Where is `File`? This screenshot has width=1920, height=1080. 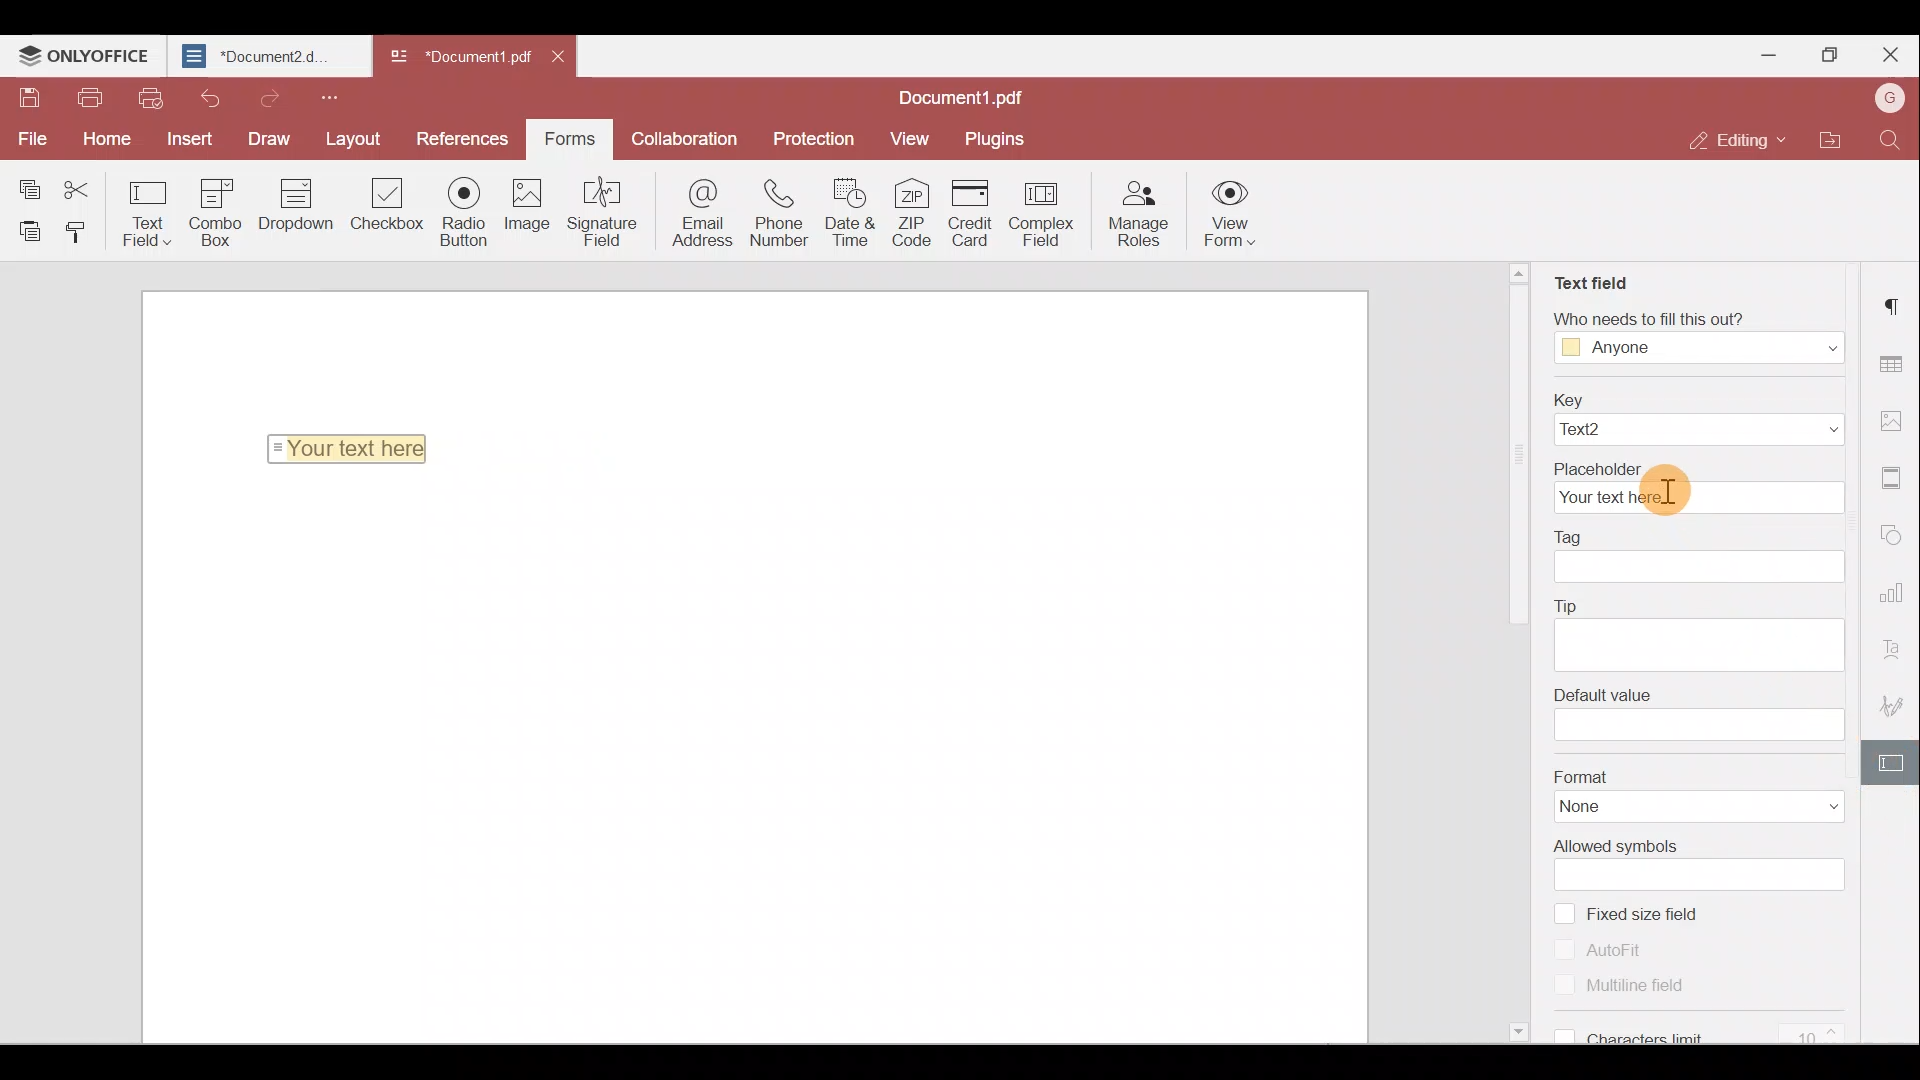 File is located at coordinates (30, 137).